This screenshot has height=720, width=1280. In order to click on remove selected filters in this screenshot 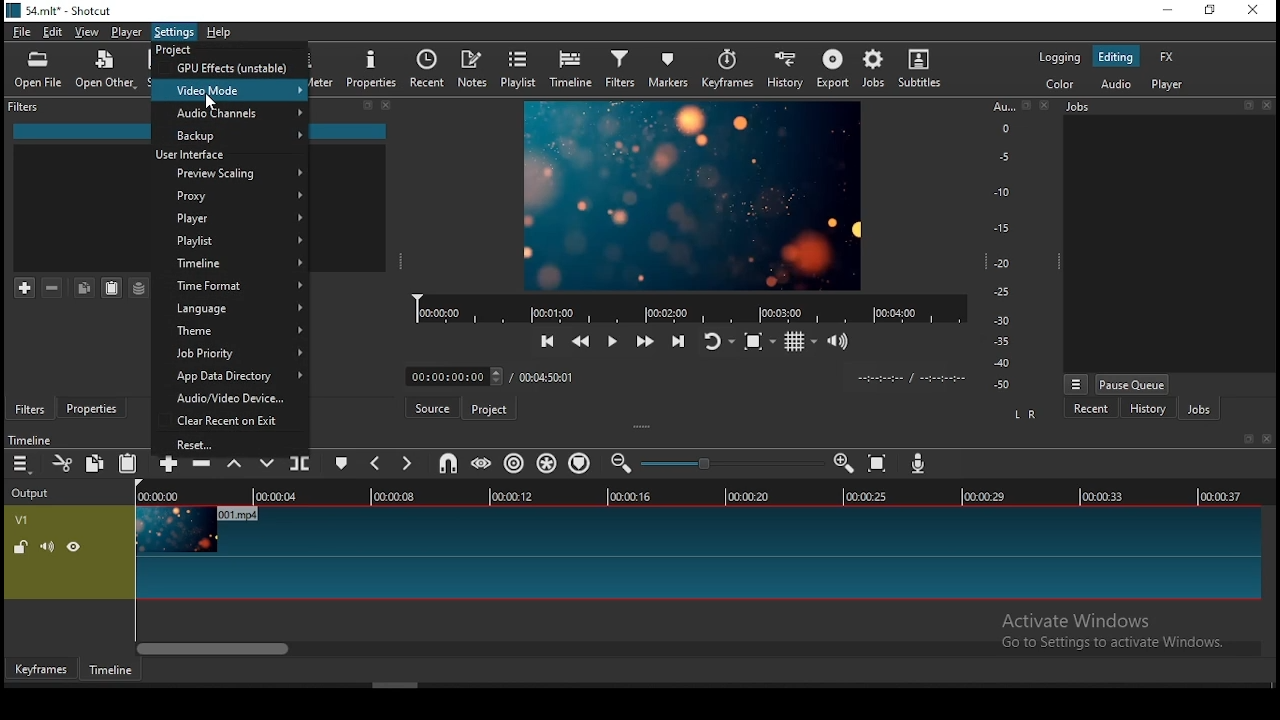, I will do `click(53, 288)`.